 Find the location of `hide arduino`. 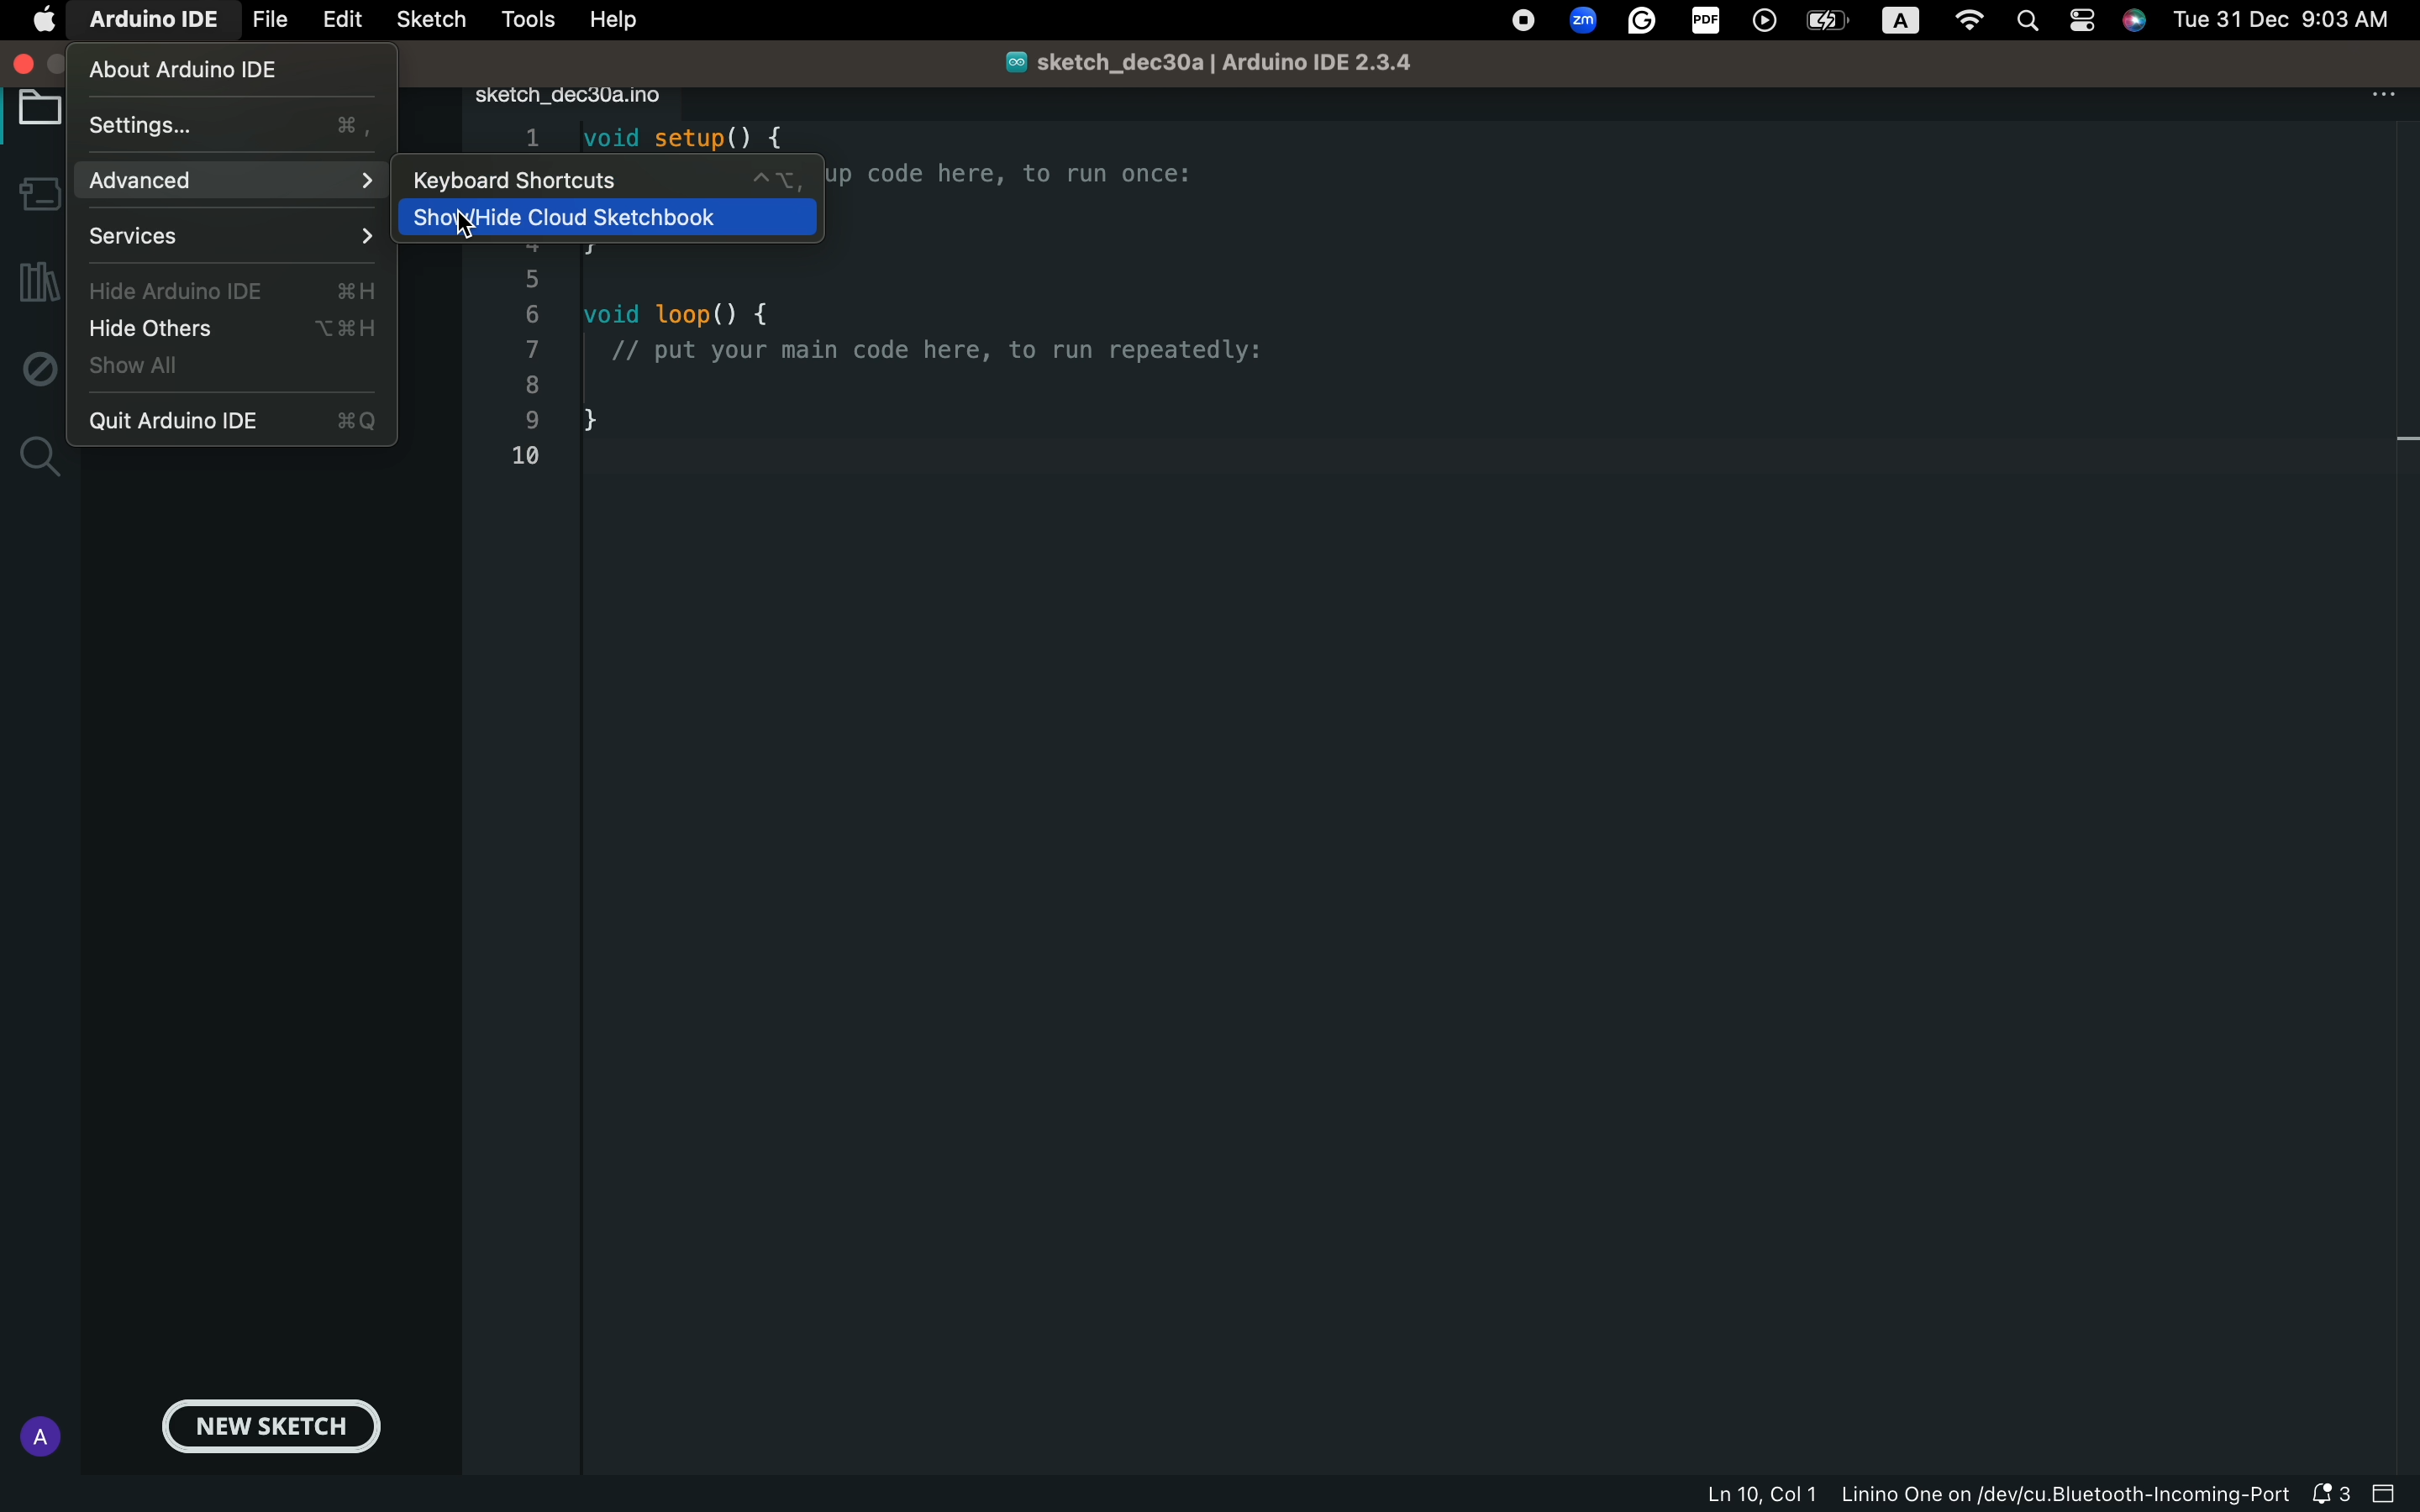

hide arduino is located at coordinates (231, 292).